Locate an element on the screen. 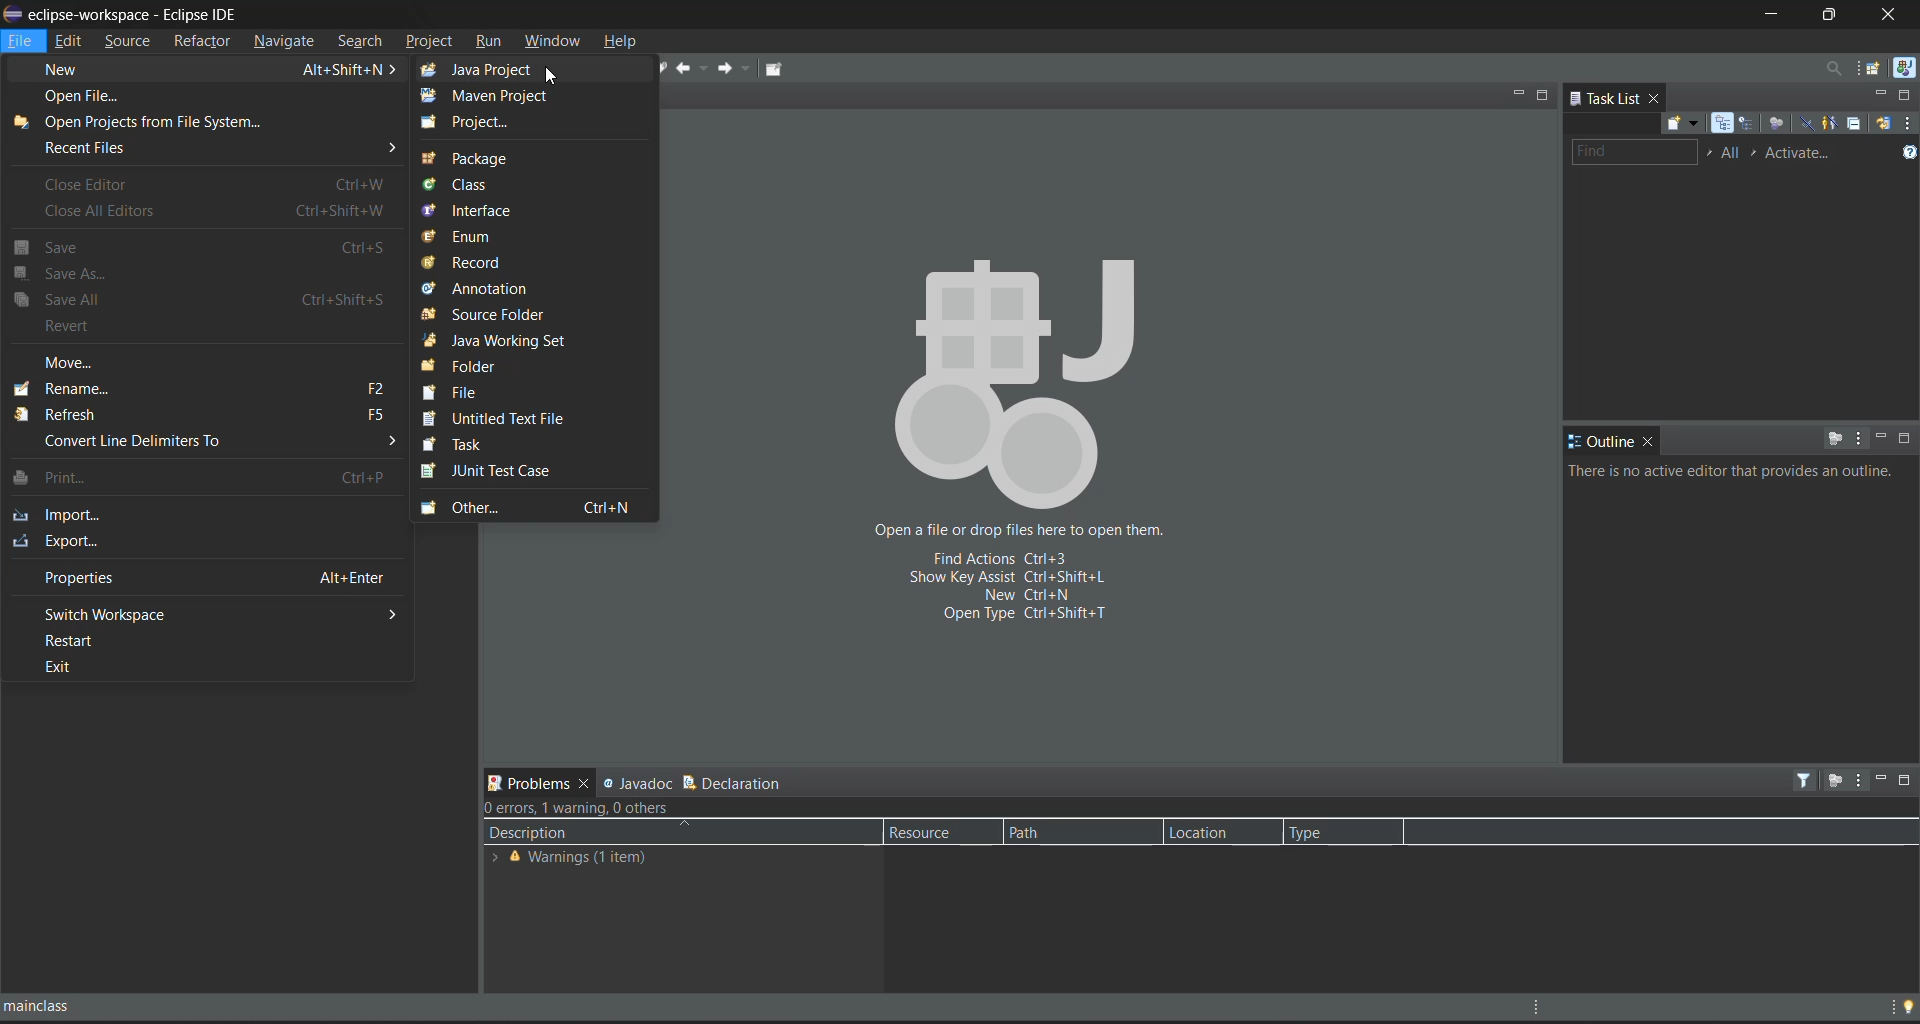 The width and height of the screenshot is (1920, 1024). interface is located at coordinates (485, 209).